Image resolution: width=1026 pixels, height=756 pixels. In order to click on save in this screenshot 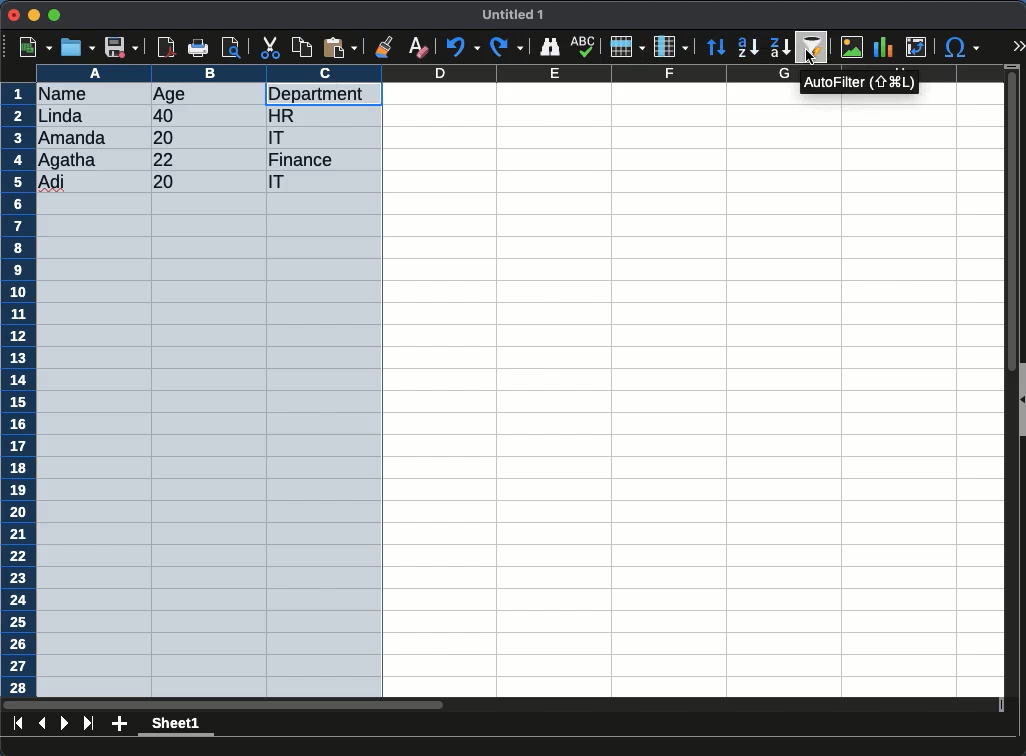, I will do `click(122, 47)`.